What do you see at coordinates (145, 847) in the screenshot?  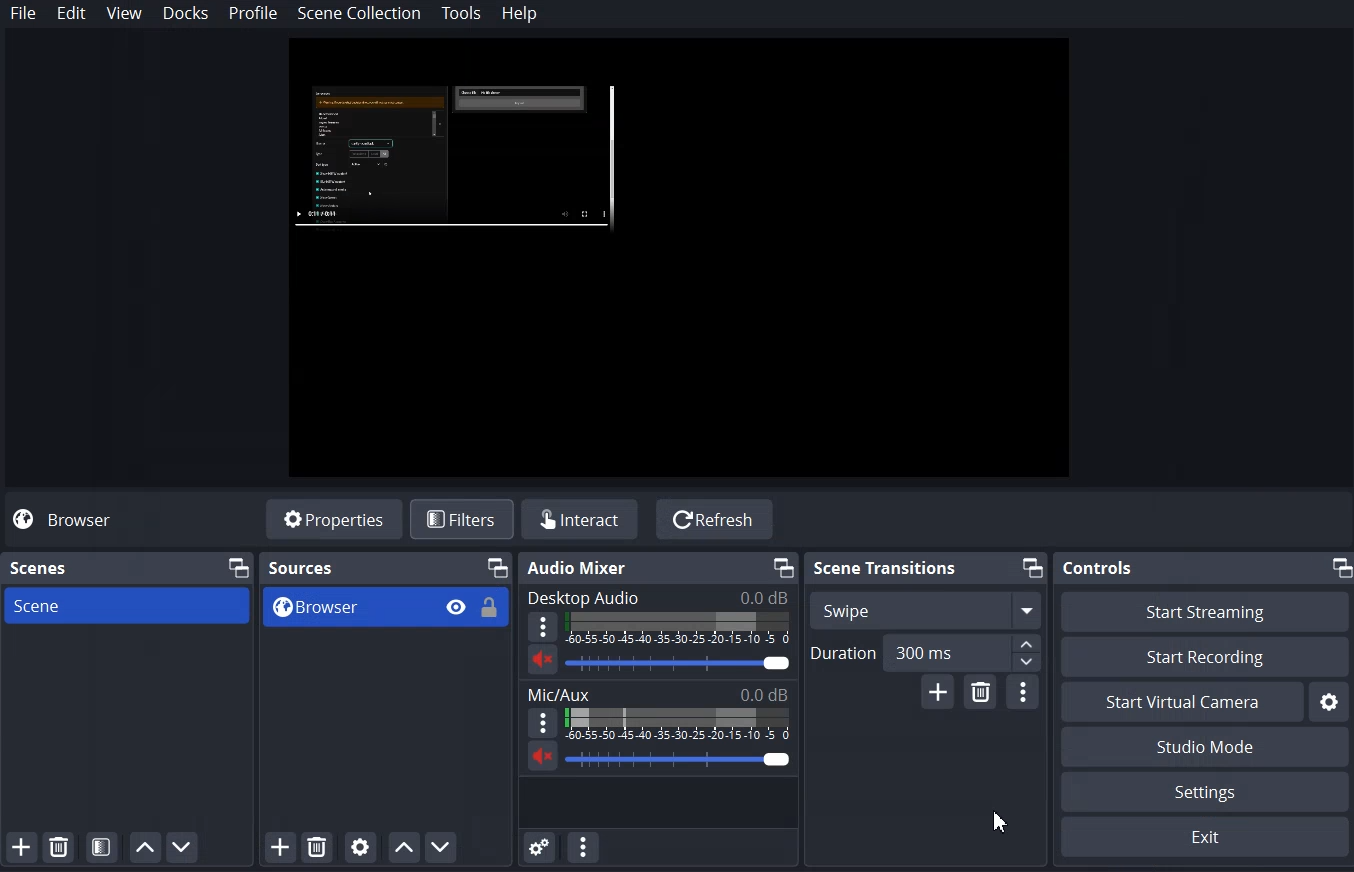 I see `Move Scene Up` at bounding box center [145, 847].